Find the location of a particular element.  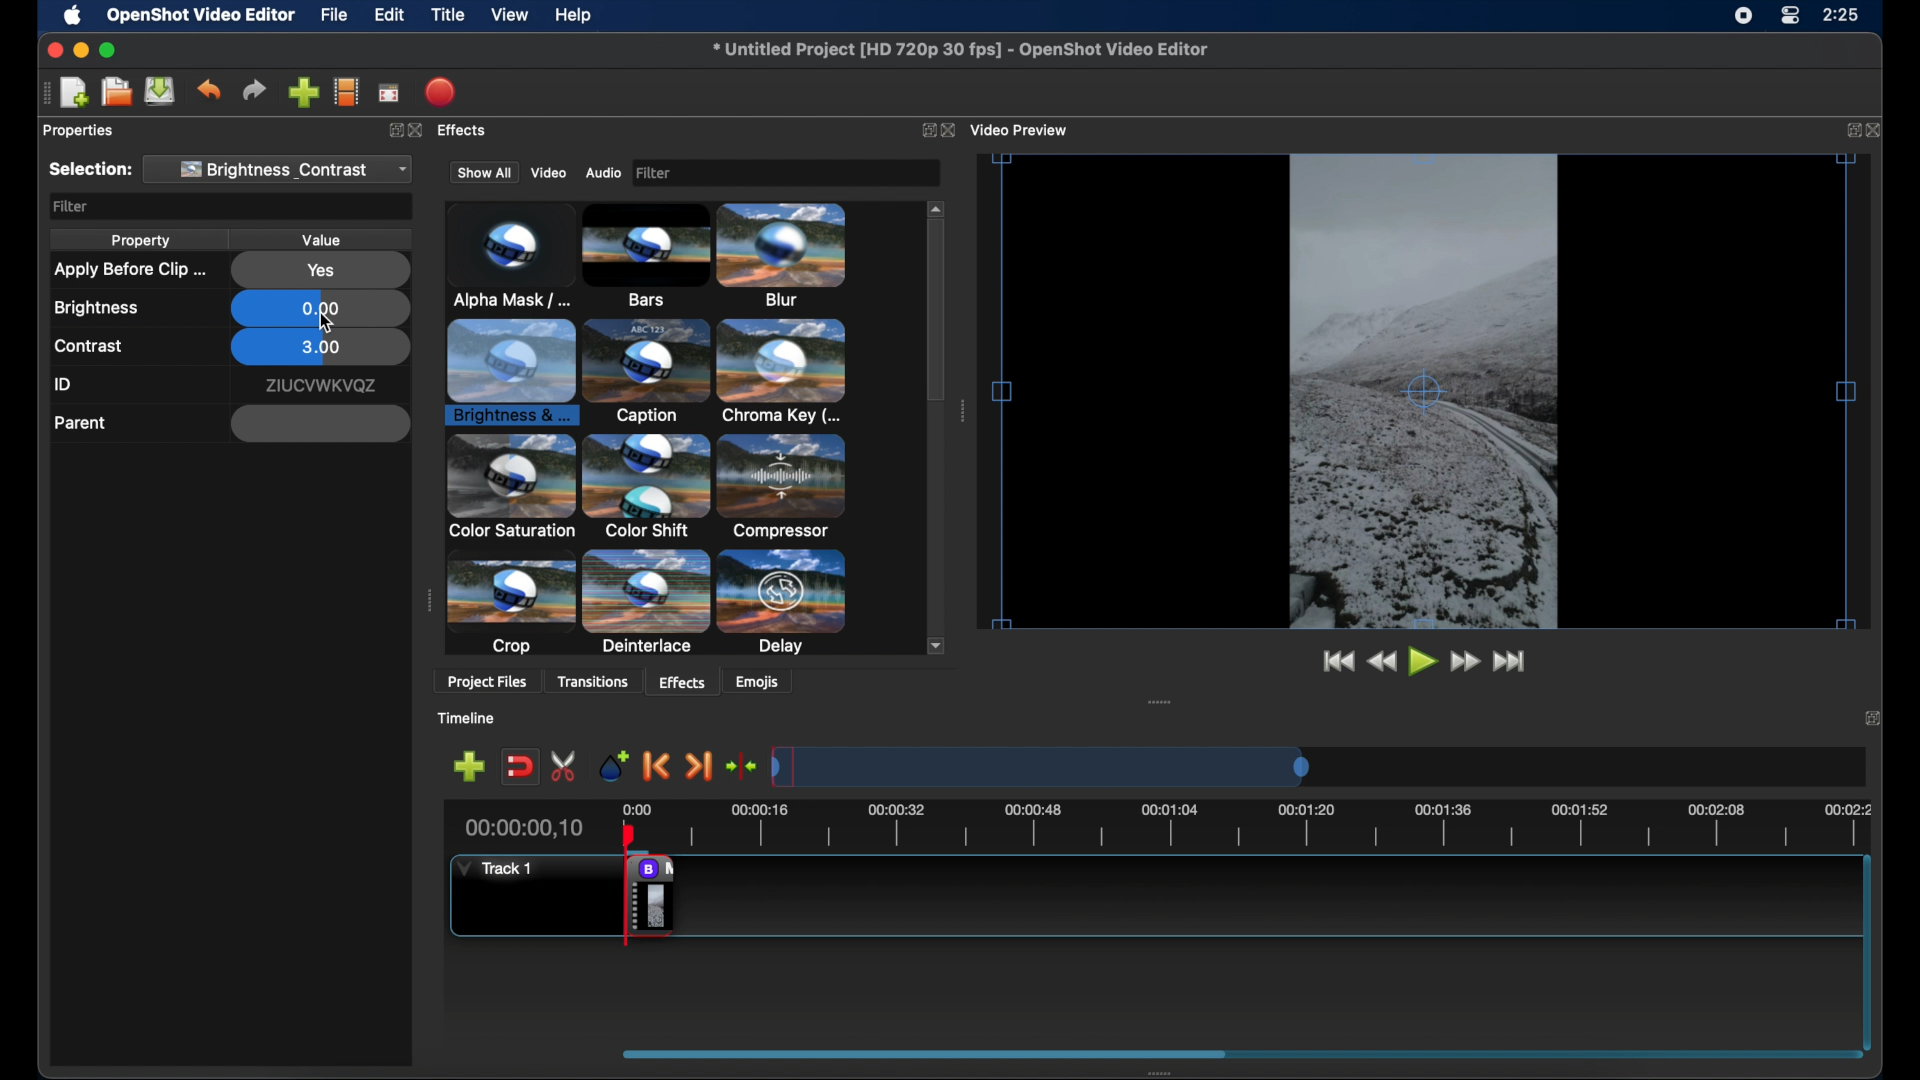

fast for is located at coordinates (1465, 664).